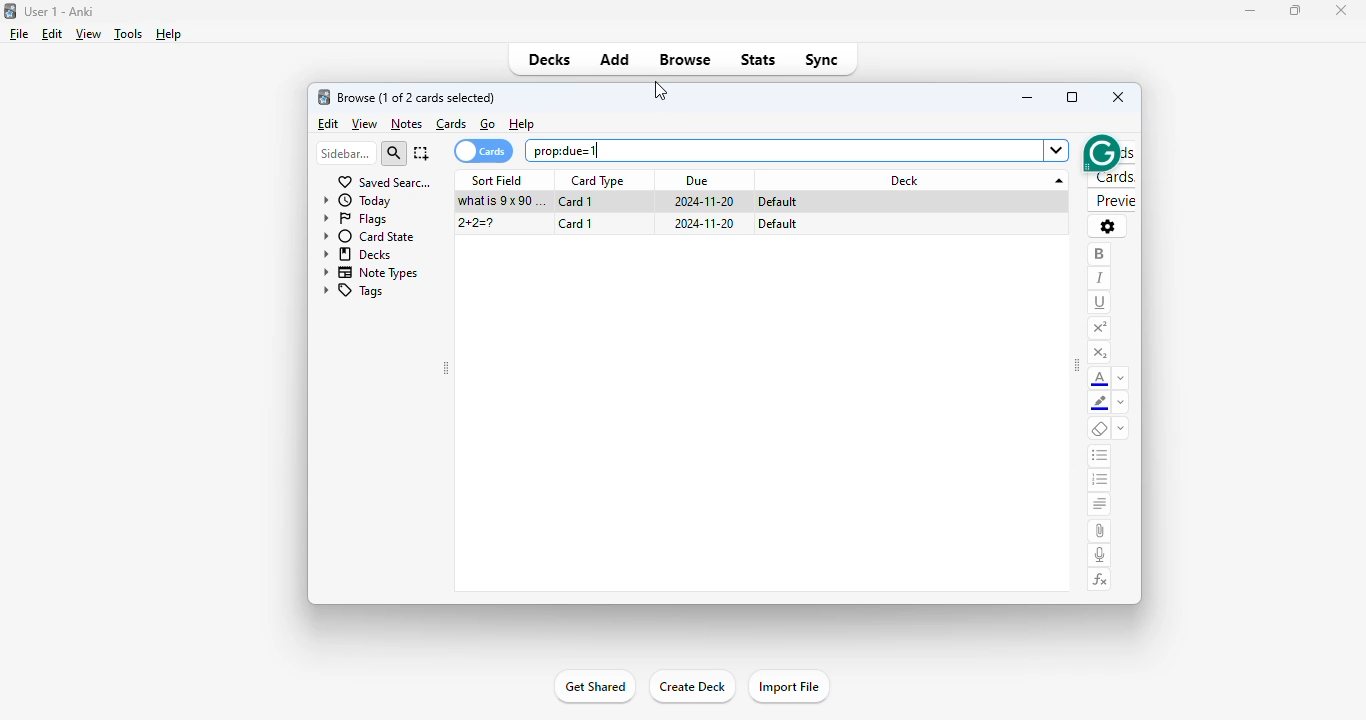  Describe the element at coordinates (1100, 580) in the screenshot. I see `equations` at that location.